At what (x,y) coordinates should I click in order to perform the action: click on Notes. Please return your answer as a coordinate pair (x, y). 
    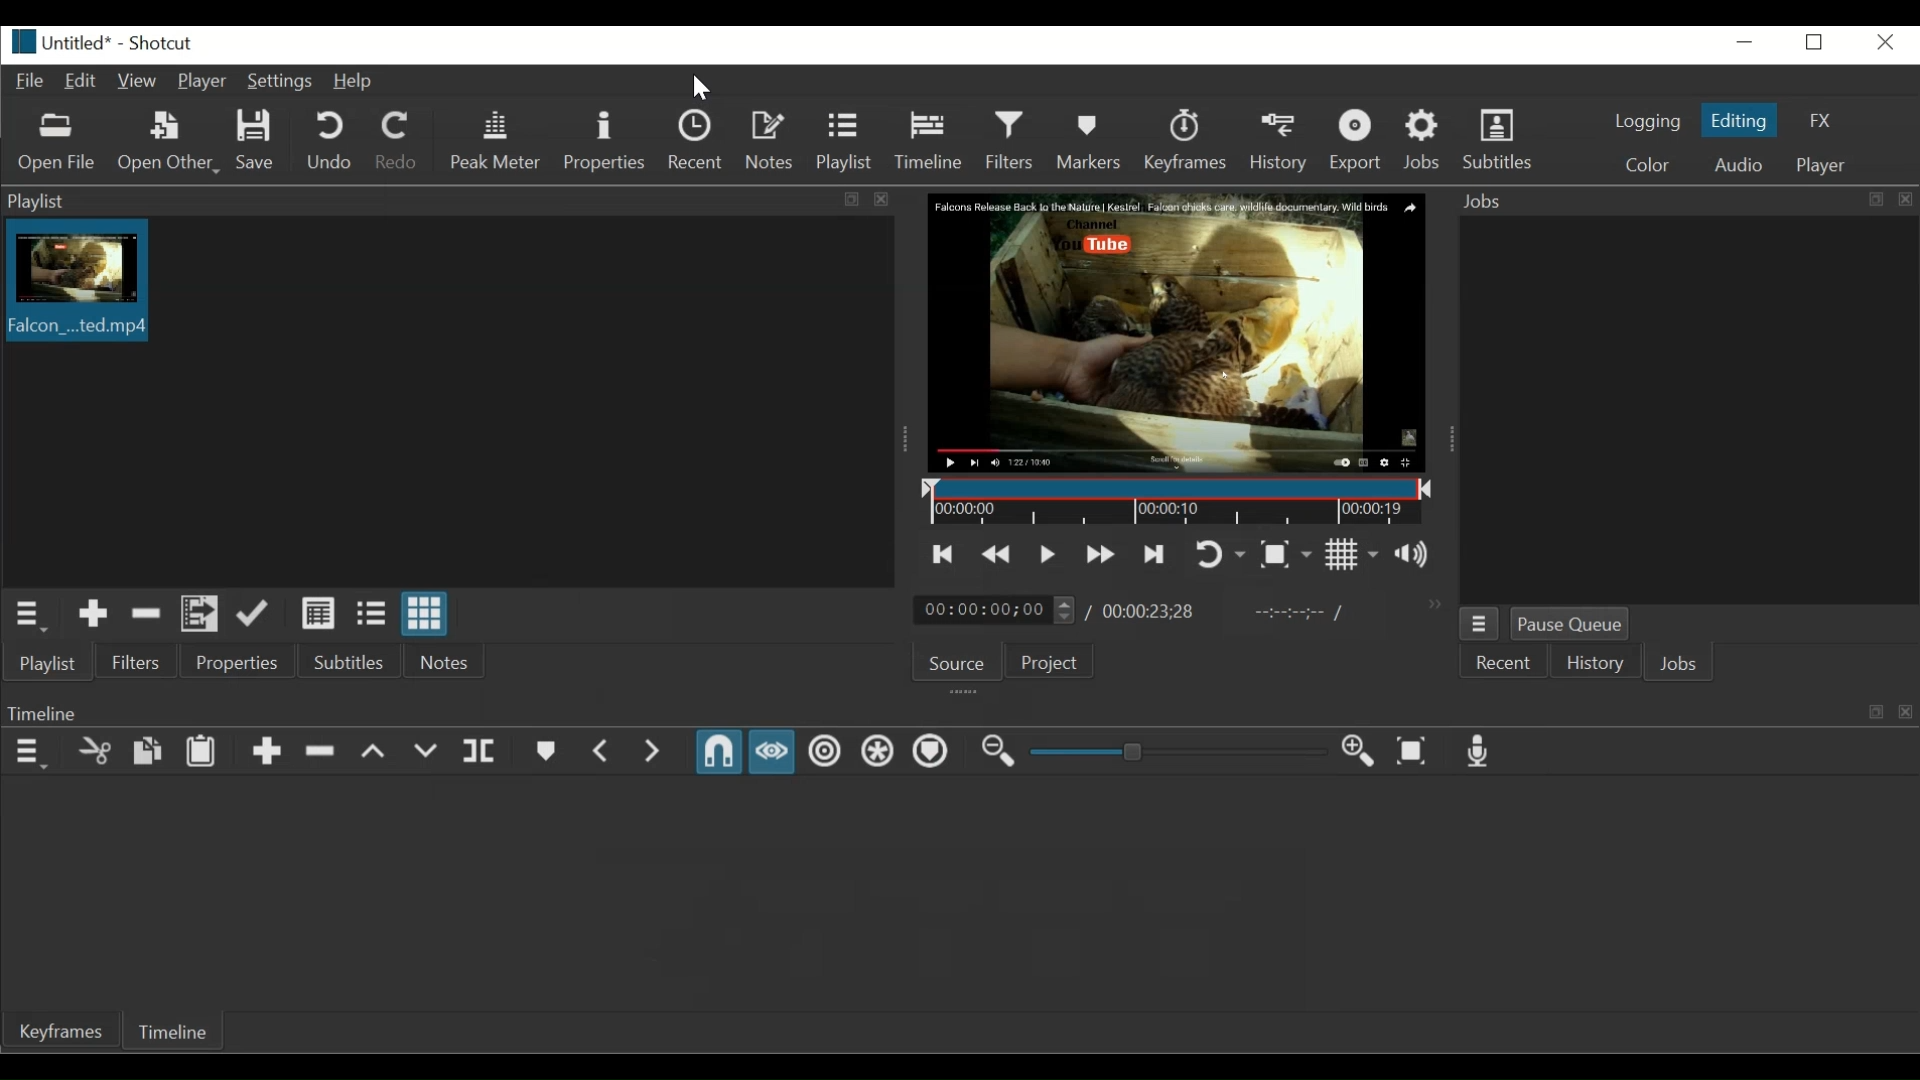
    Looking at the image, I should click on (442, 662).